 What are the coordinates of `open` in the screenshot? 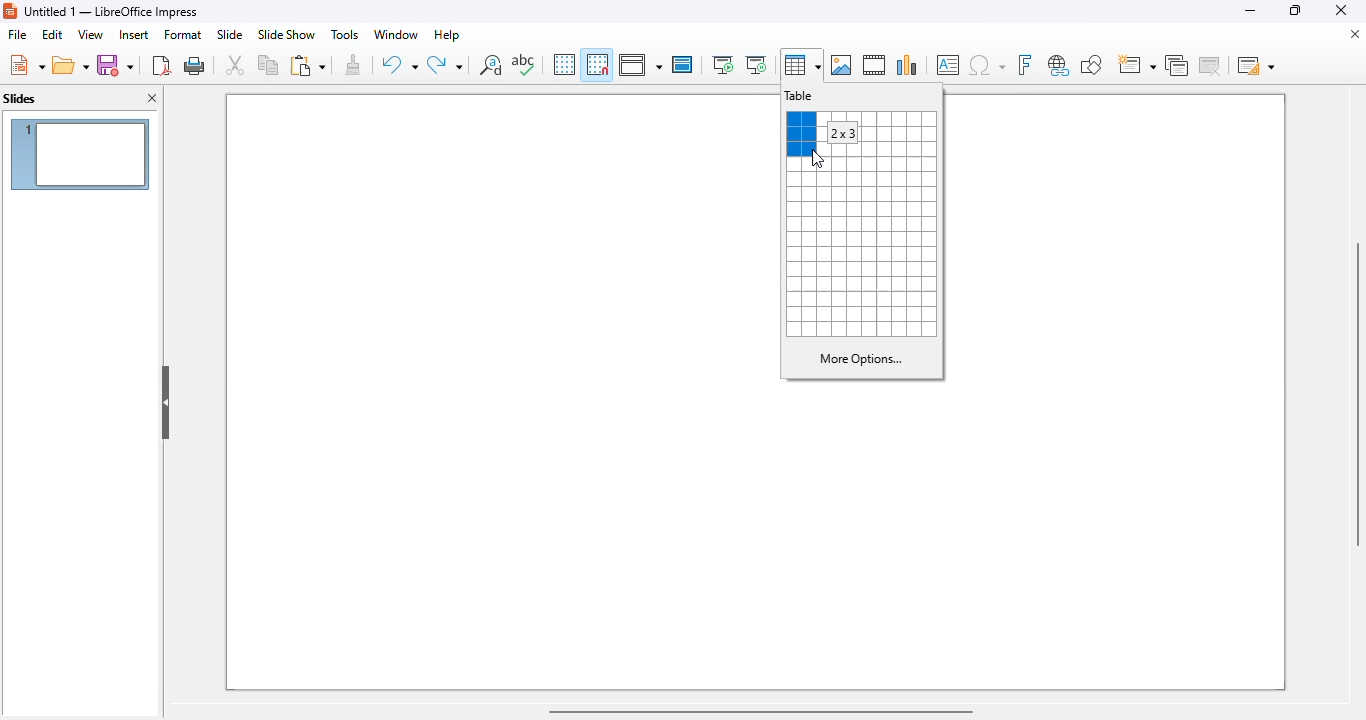 It's located at (70, 64).